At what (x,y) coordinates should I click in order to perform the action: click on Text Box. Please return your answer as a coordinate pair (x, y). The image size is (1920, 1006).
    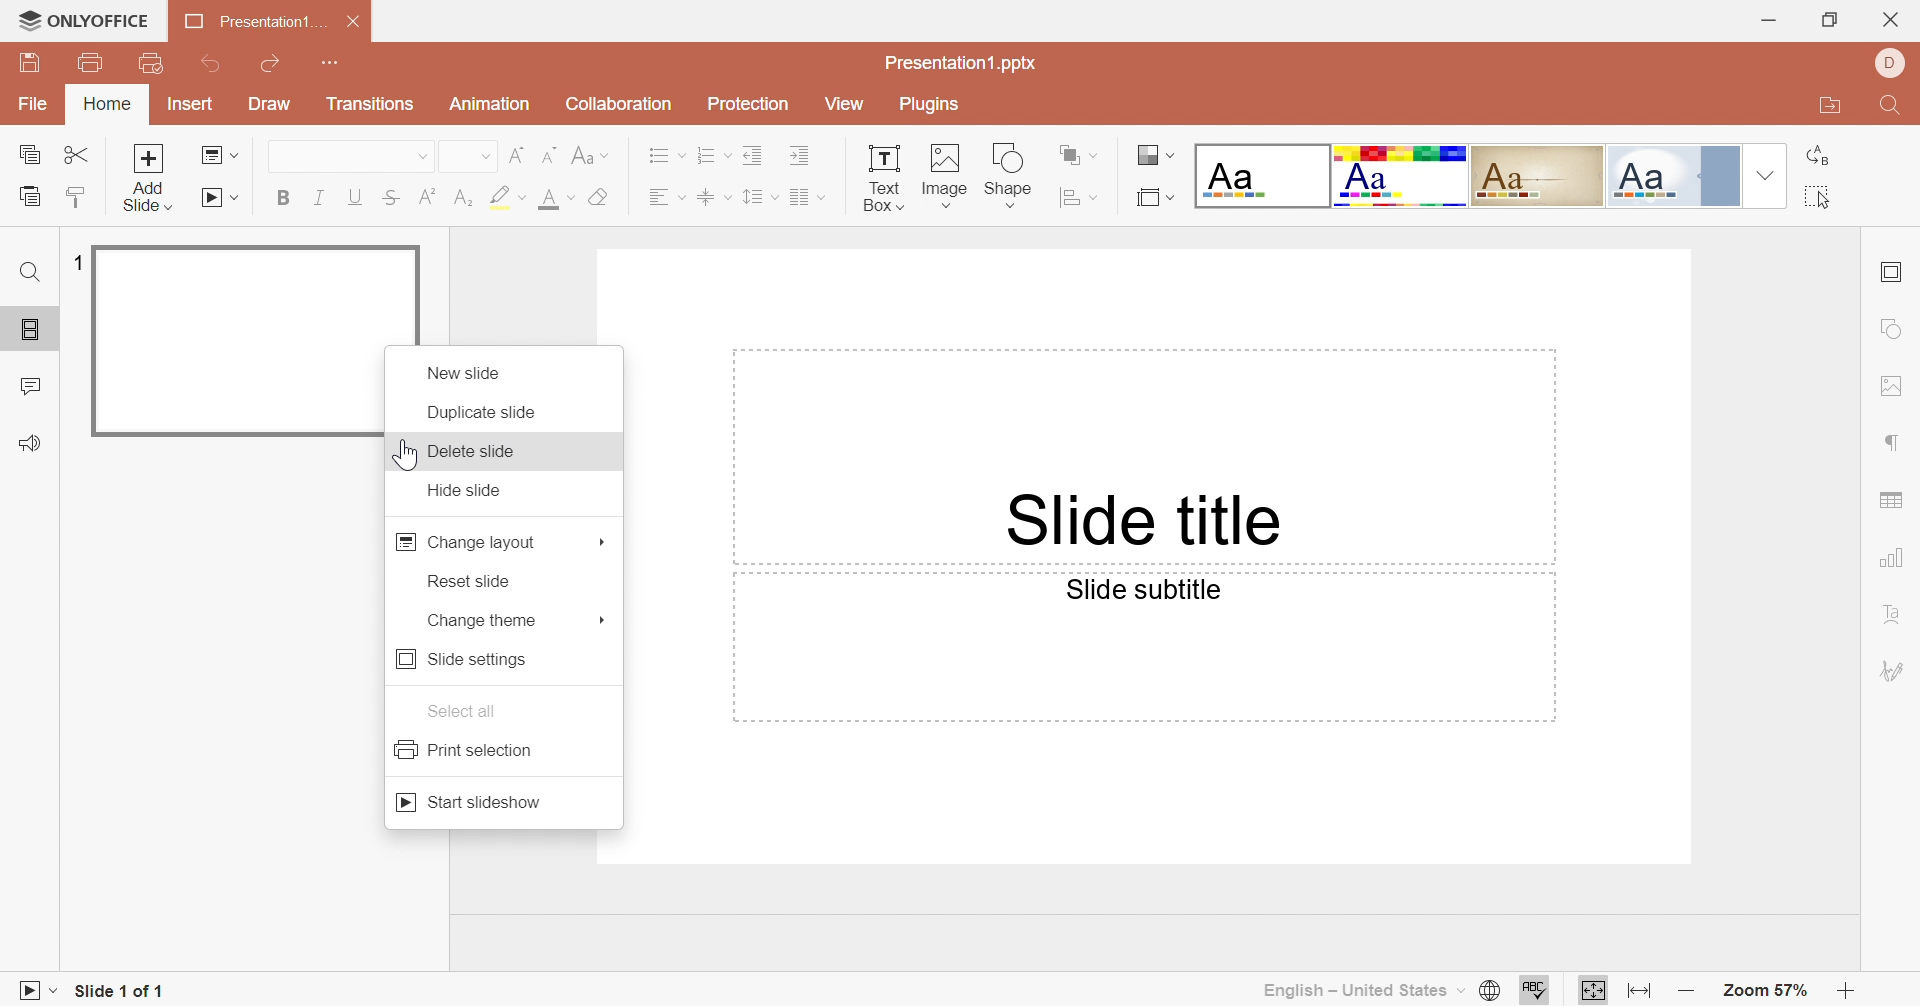
    Looking at the image, I should click on (881, 177).